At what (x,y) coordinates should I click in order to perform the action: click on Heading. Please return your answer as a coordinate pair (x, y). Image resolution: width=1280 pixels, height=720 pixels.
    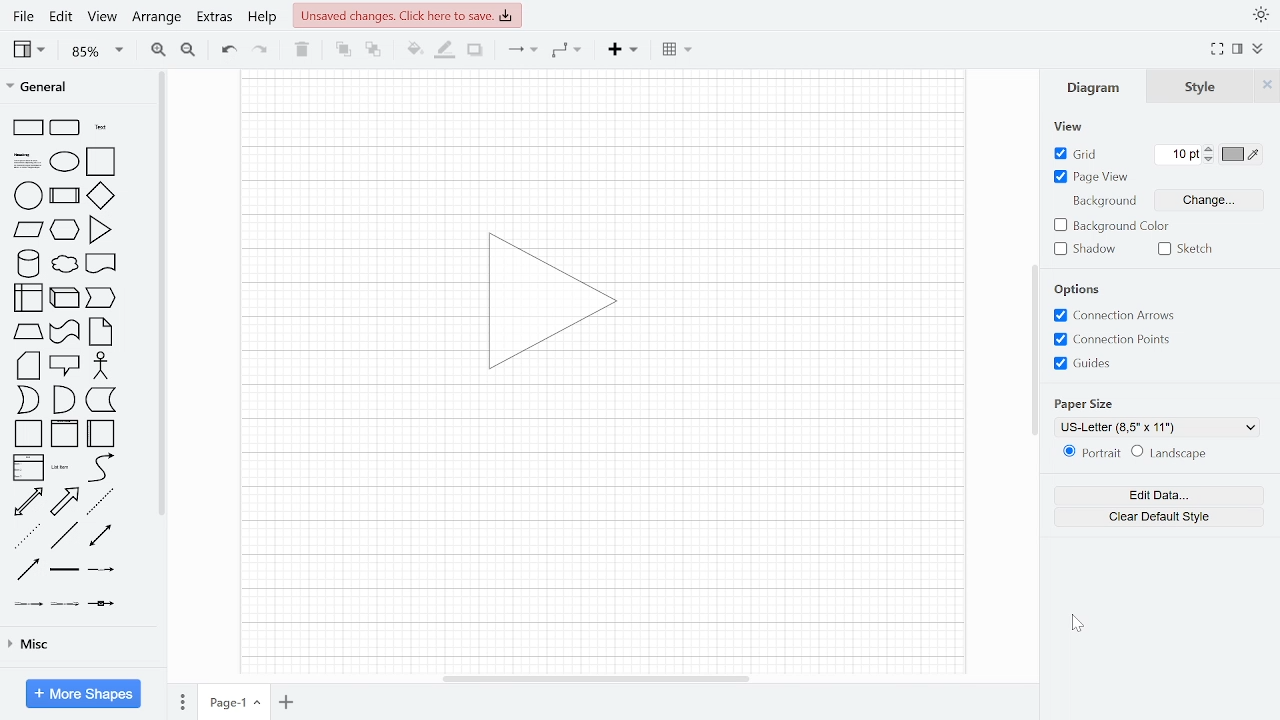
    Looking at the image, I should click on (27, 161).